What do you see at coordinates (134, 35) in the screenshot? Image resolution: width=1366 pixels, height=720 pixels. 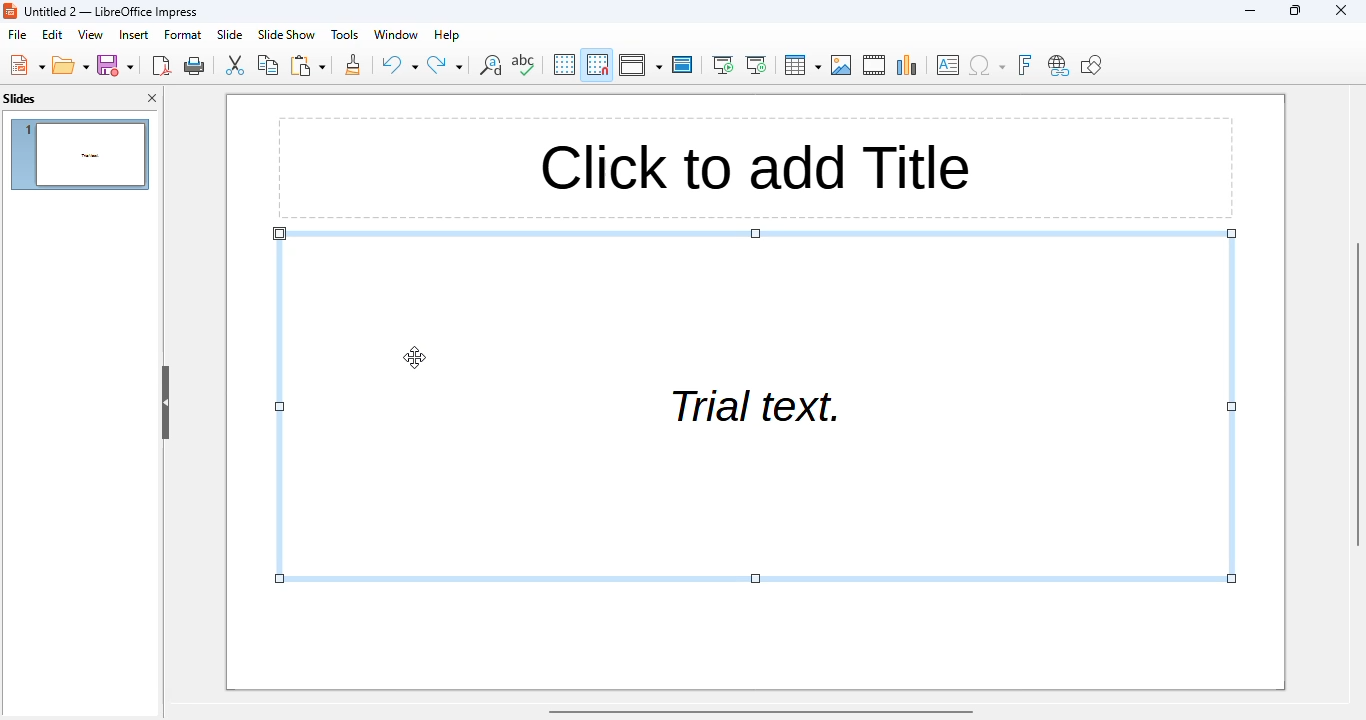 I see `insert` at bounding box center [134, 35].